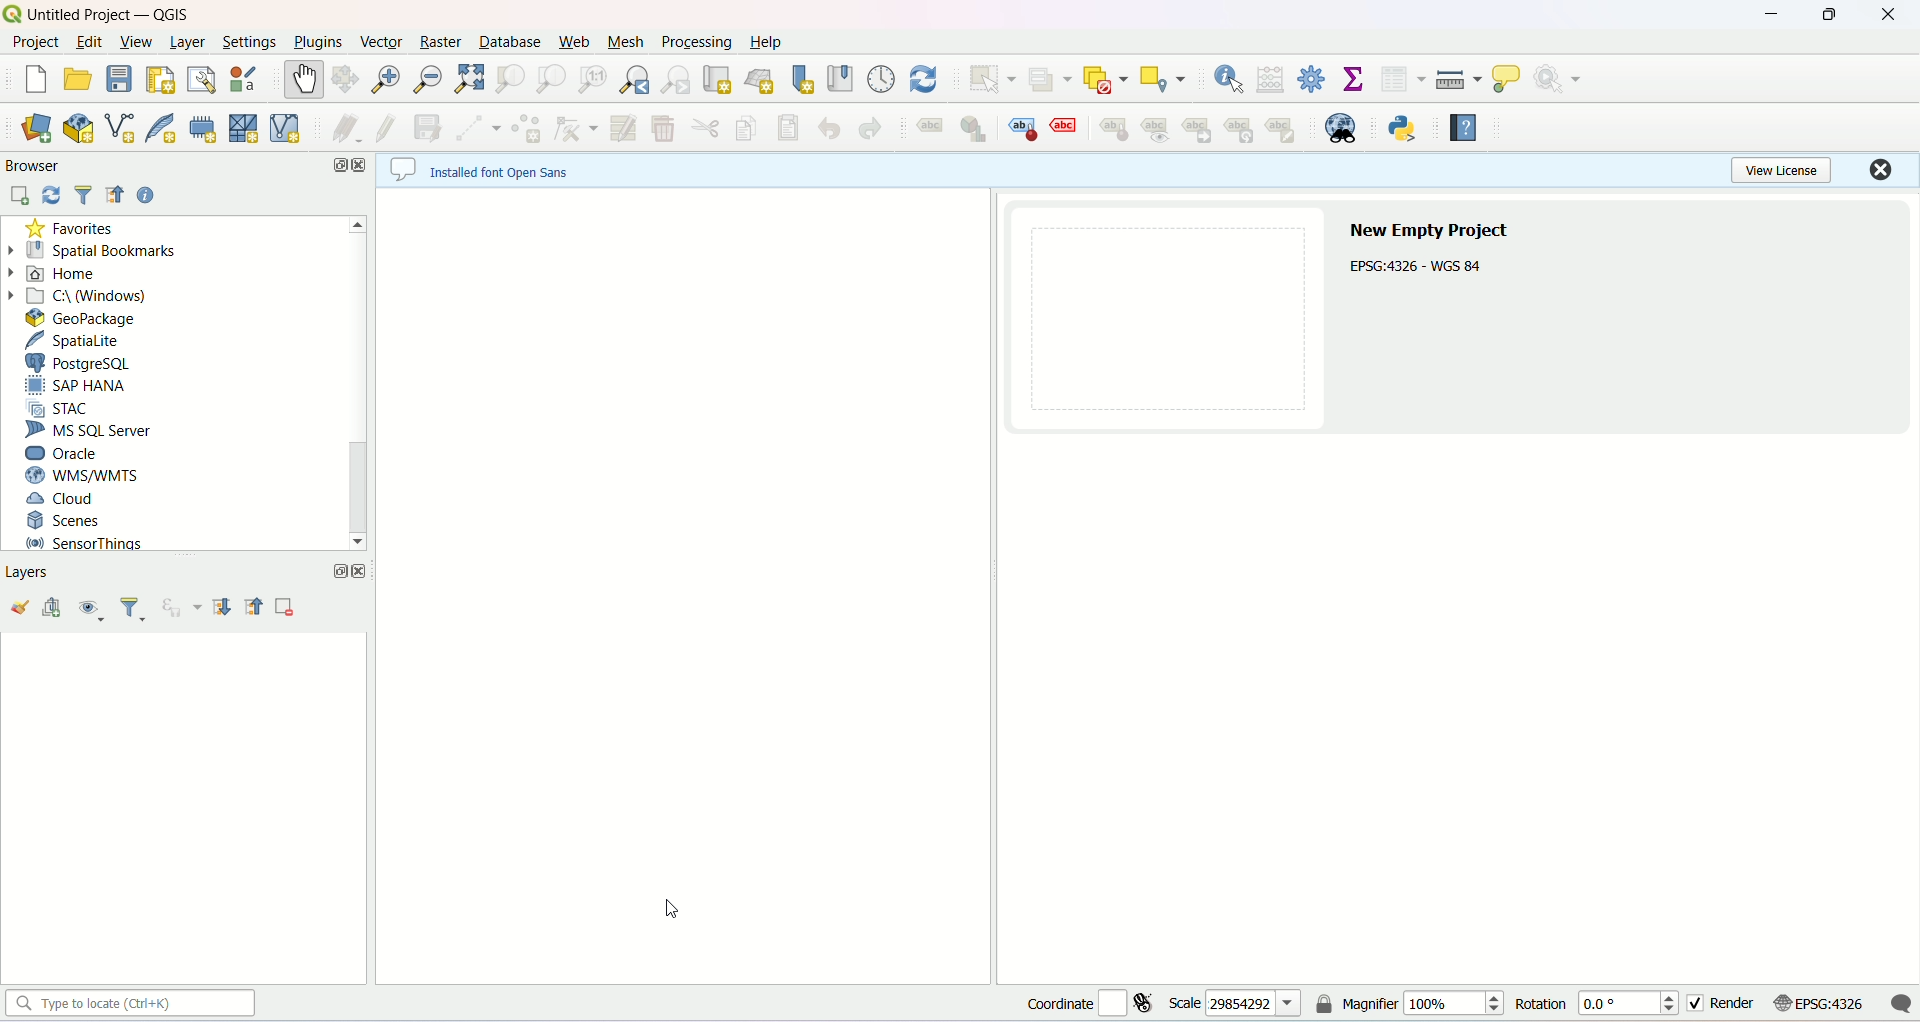 Image resolution: width=1920 pixels, height=1022 pixels. What do you see at coordinates (319, 42) in the screenshot?
I see `plugins` at bounding box center [319, 42].